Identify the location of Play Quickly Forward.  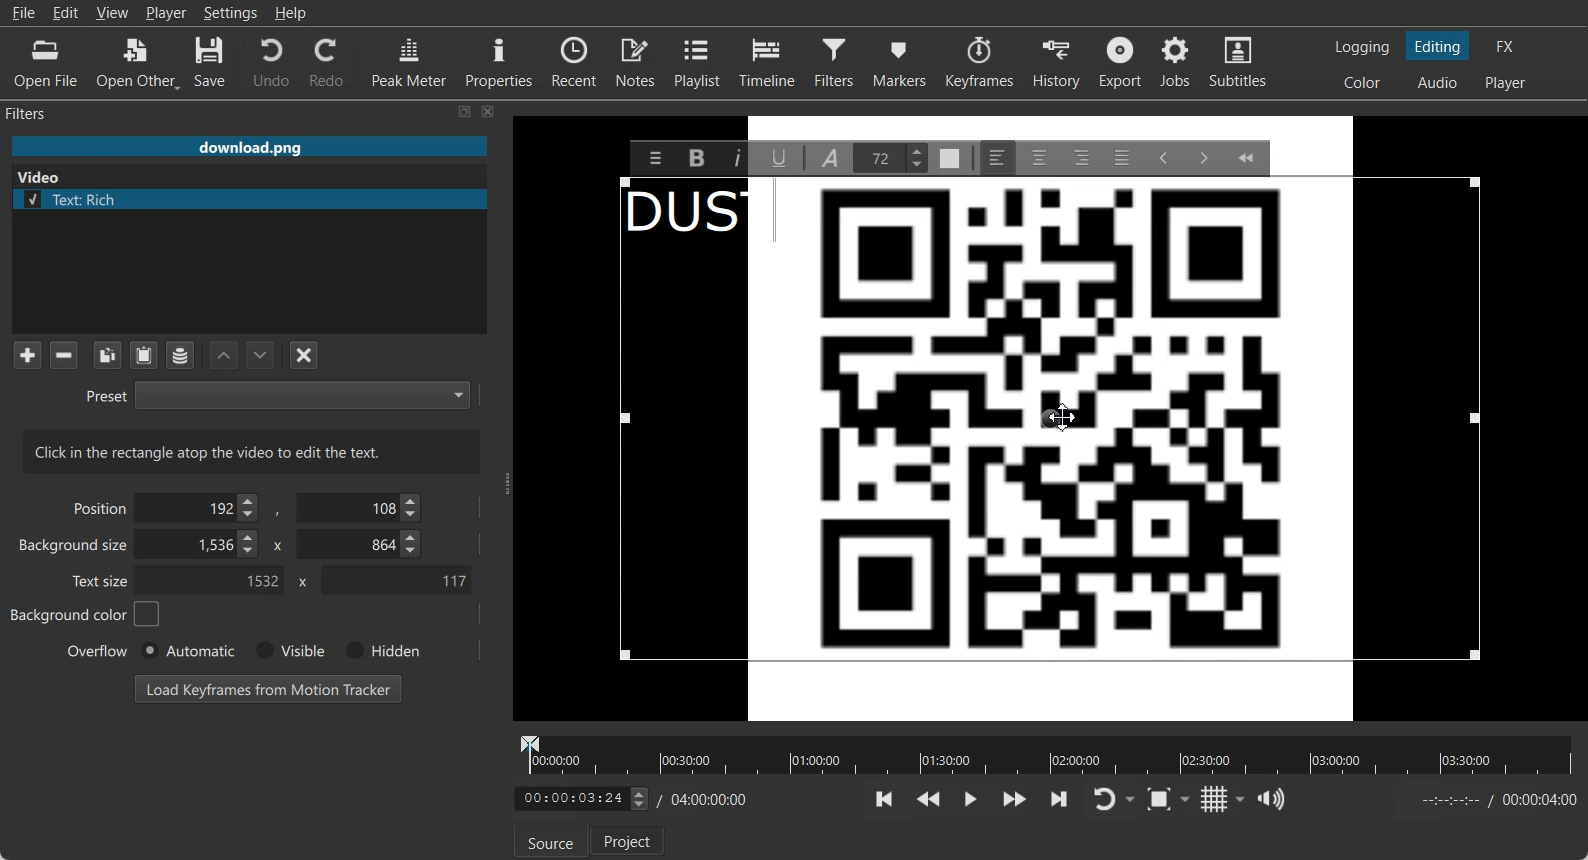
(1015, 799).